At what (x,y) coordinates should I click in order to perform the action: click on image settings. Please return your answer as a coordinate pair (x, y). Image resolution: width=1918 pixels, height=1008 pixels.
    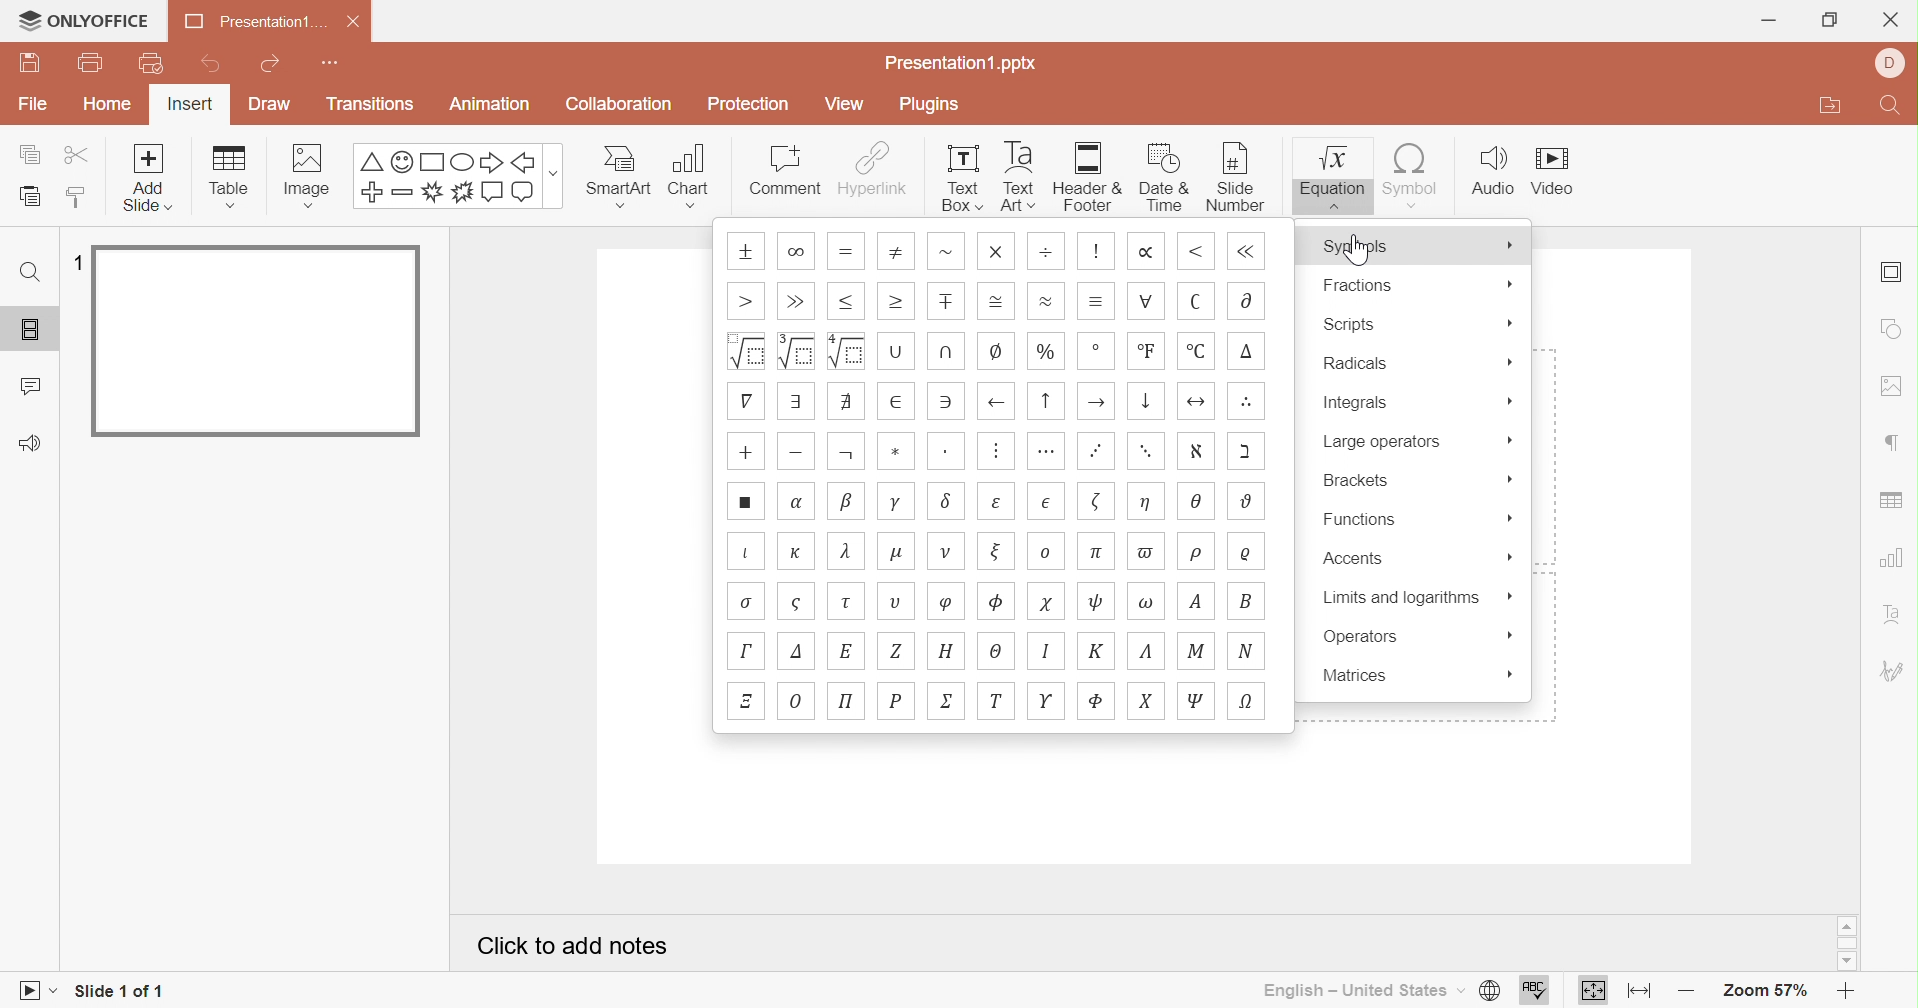
    Looking at the image, I should click on (1891, 384).